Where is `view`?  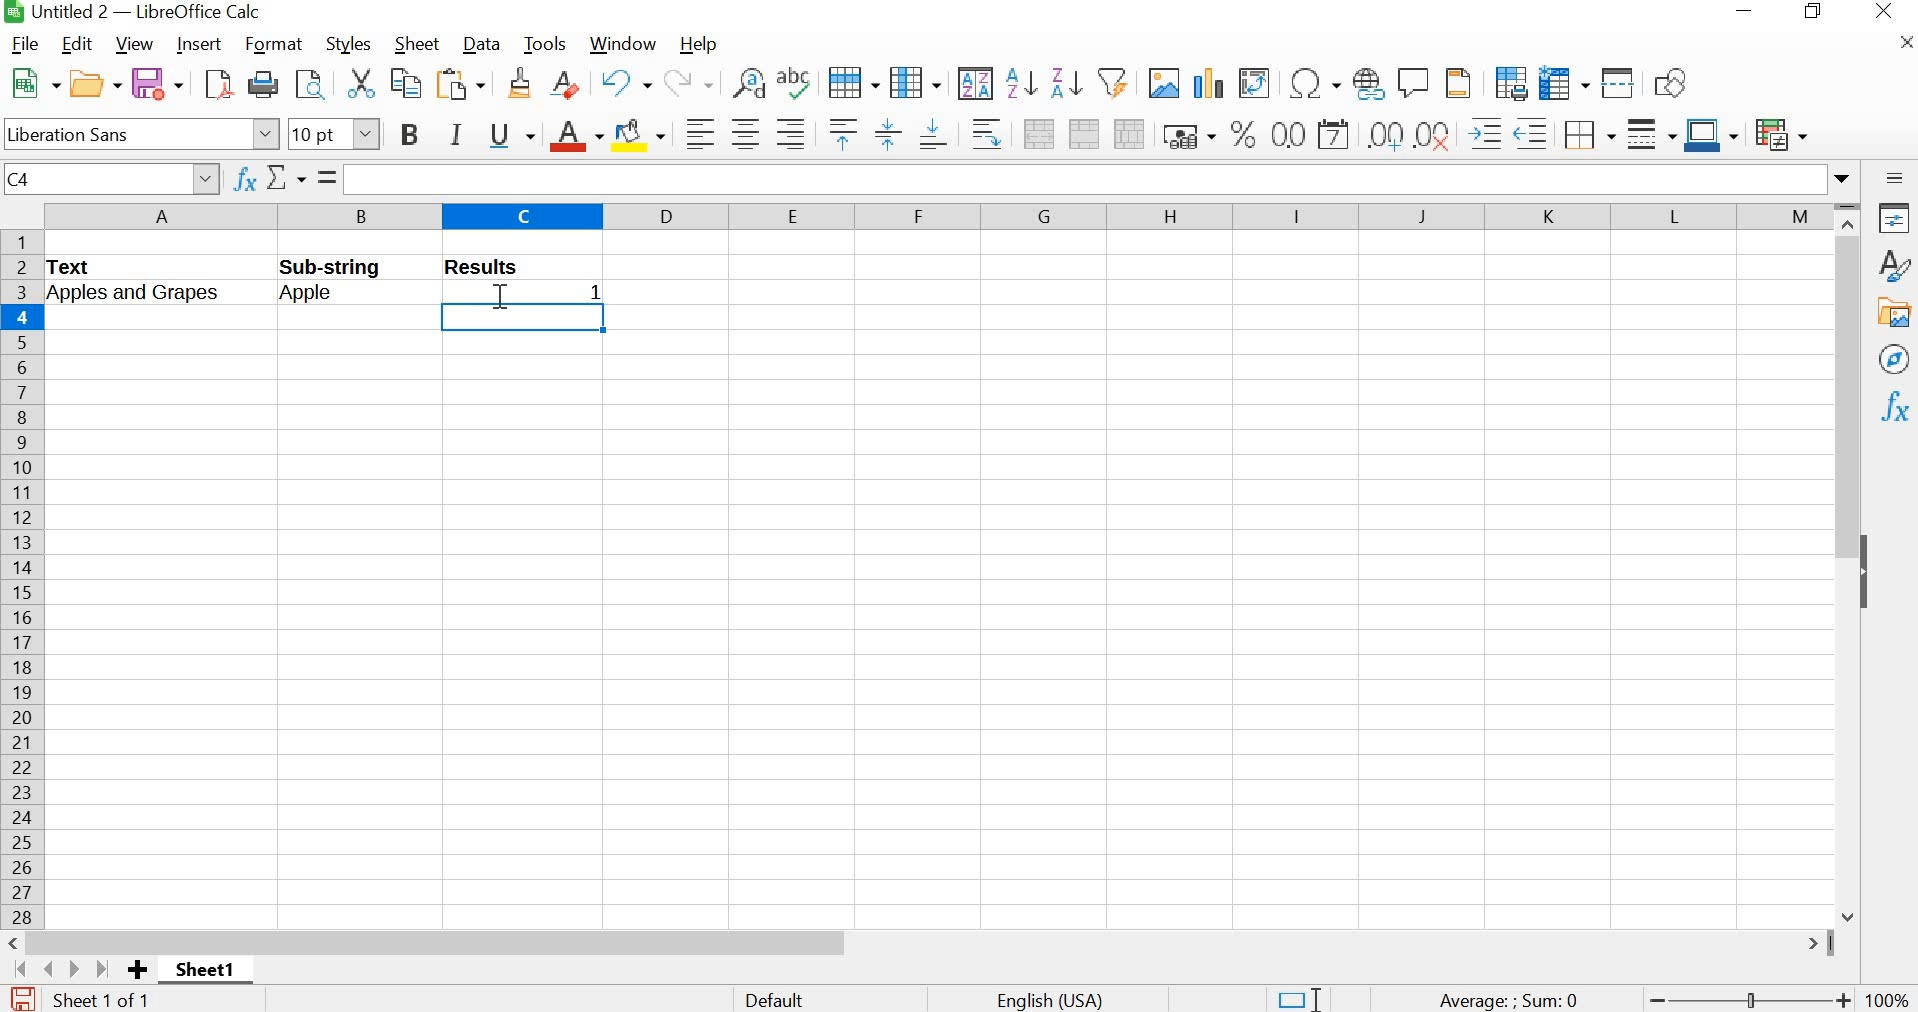 view is located at coordinates (131, 43).